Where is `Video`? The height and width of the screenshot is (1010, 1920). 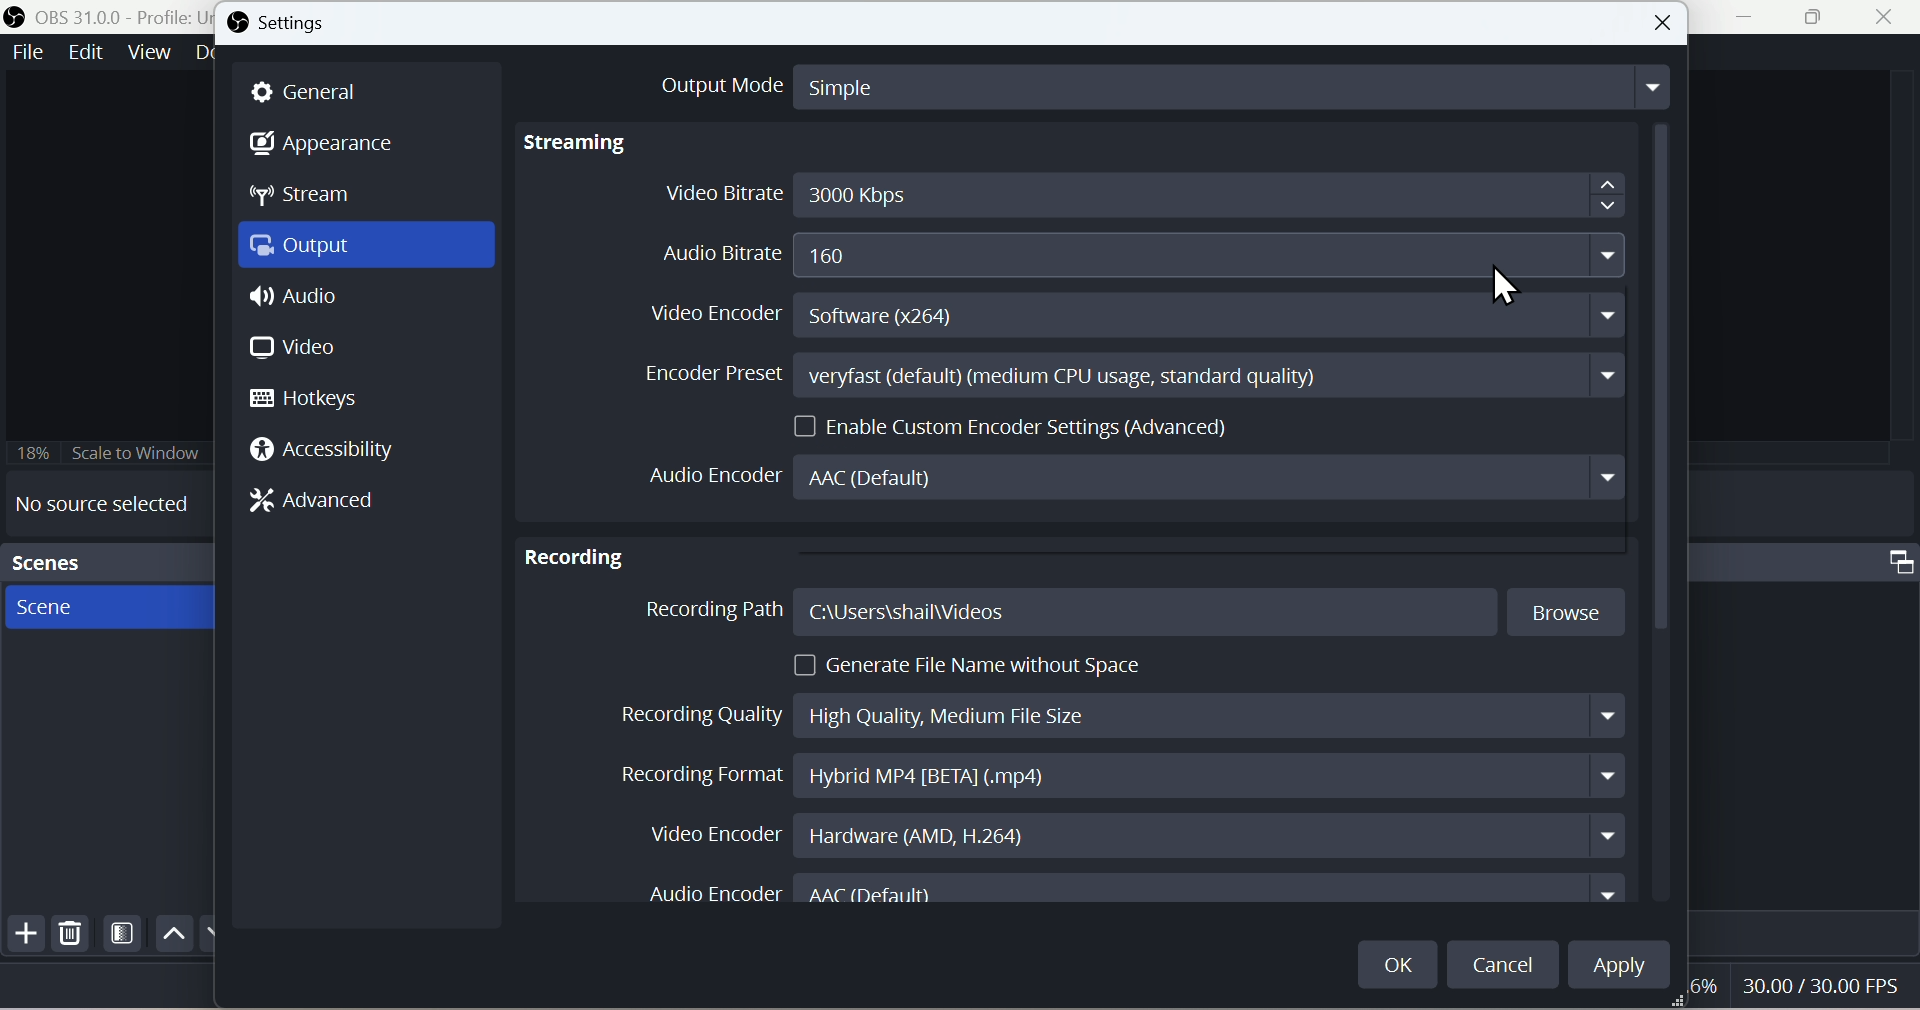
Video is located at coordinates (295, 347).